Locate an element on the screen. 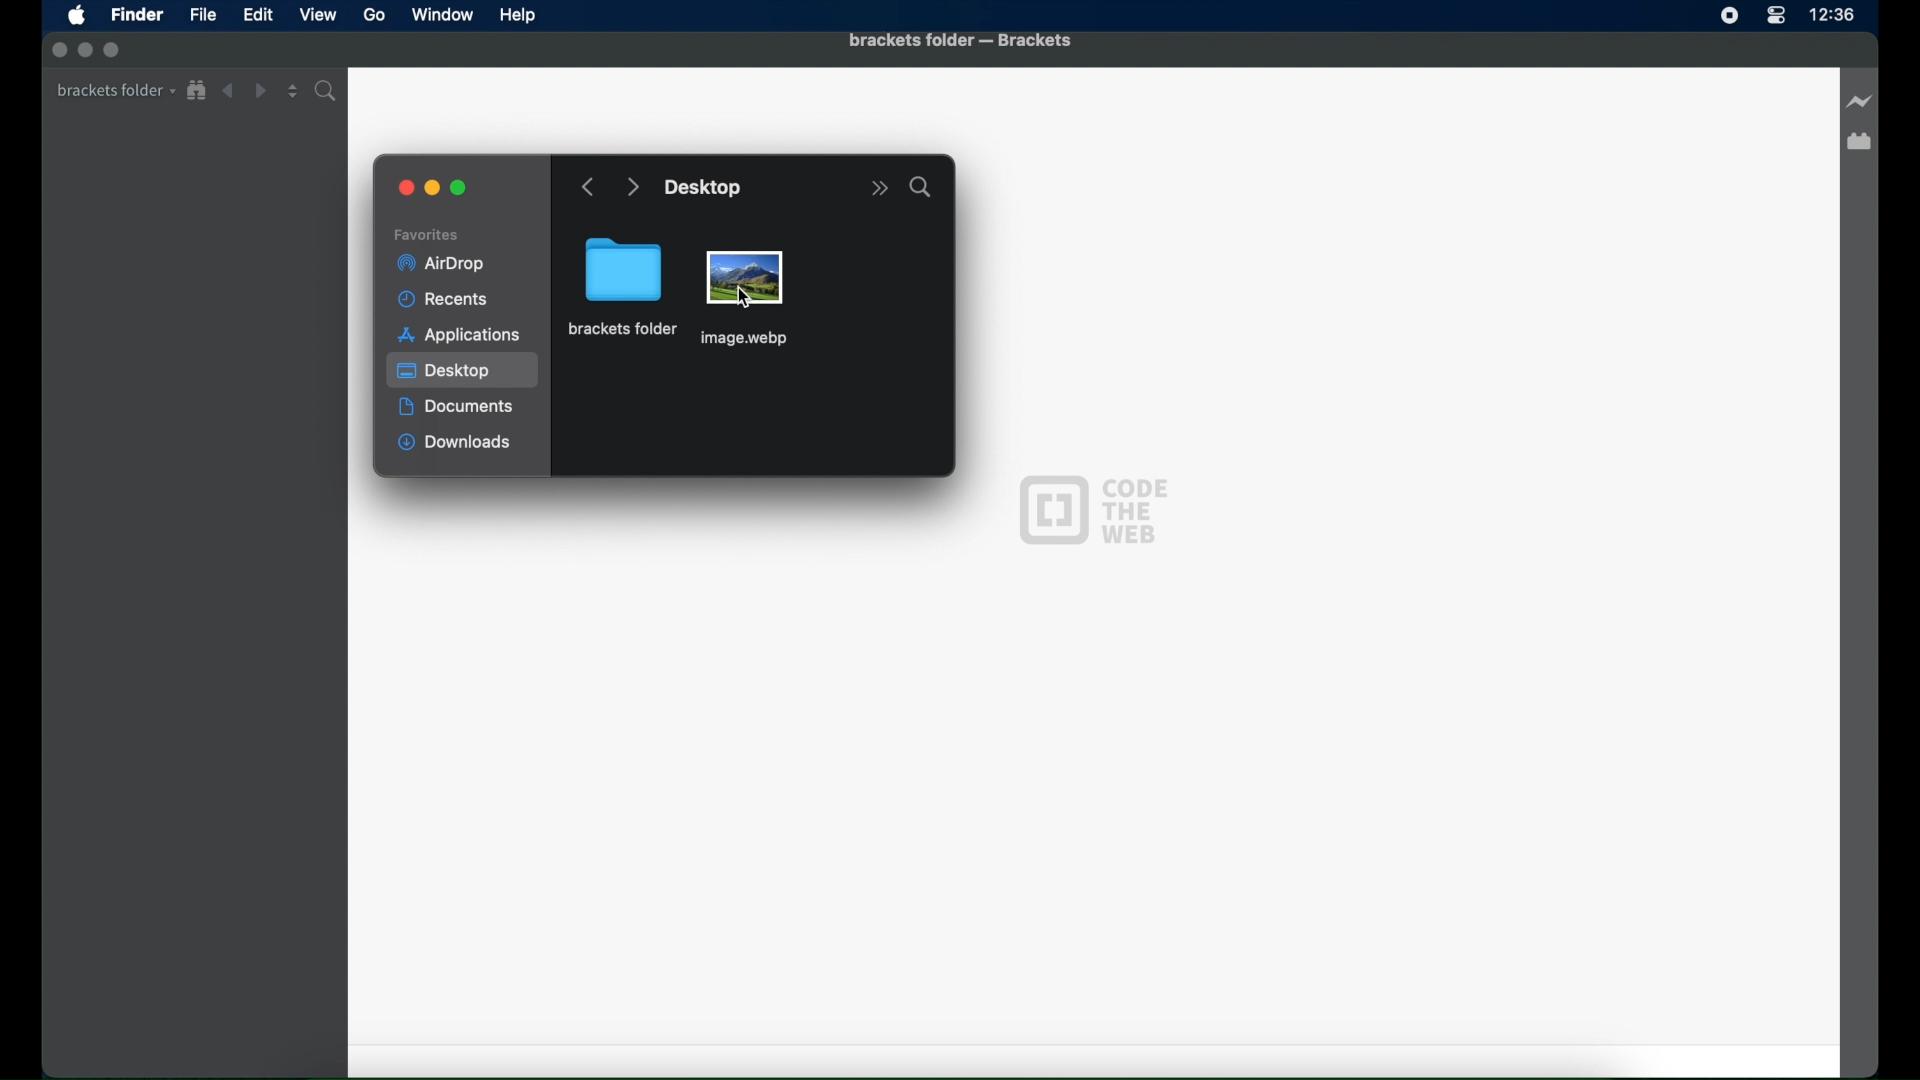 The width and height of the screenshot is (1920, 1080). code the web is located at coordinates (1093, 508).